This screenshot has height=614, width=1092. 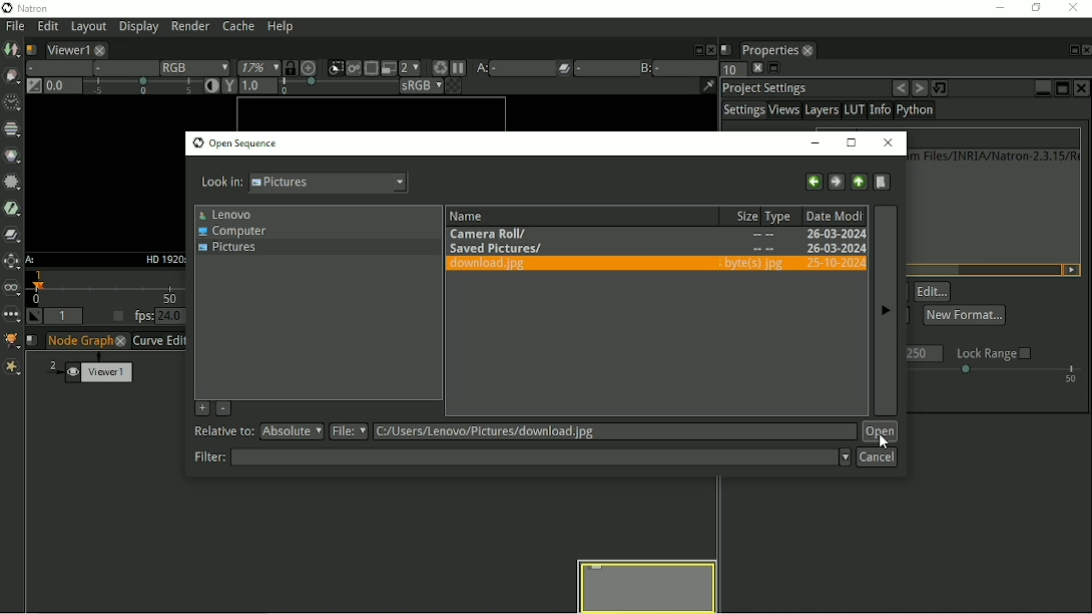 What do you see at coordinates (279, 28) in the screenshot?
I see `Help` at bounding box center [279, 28].